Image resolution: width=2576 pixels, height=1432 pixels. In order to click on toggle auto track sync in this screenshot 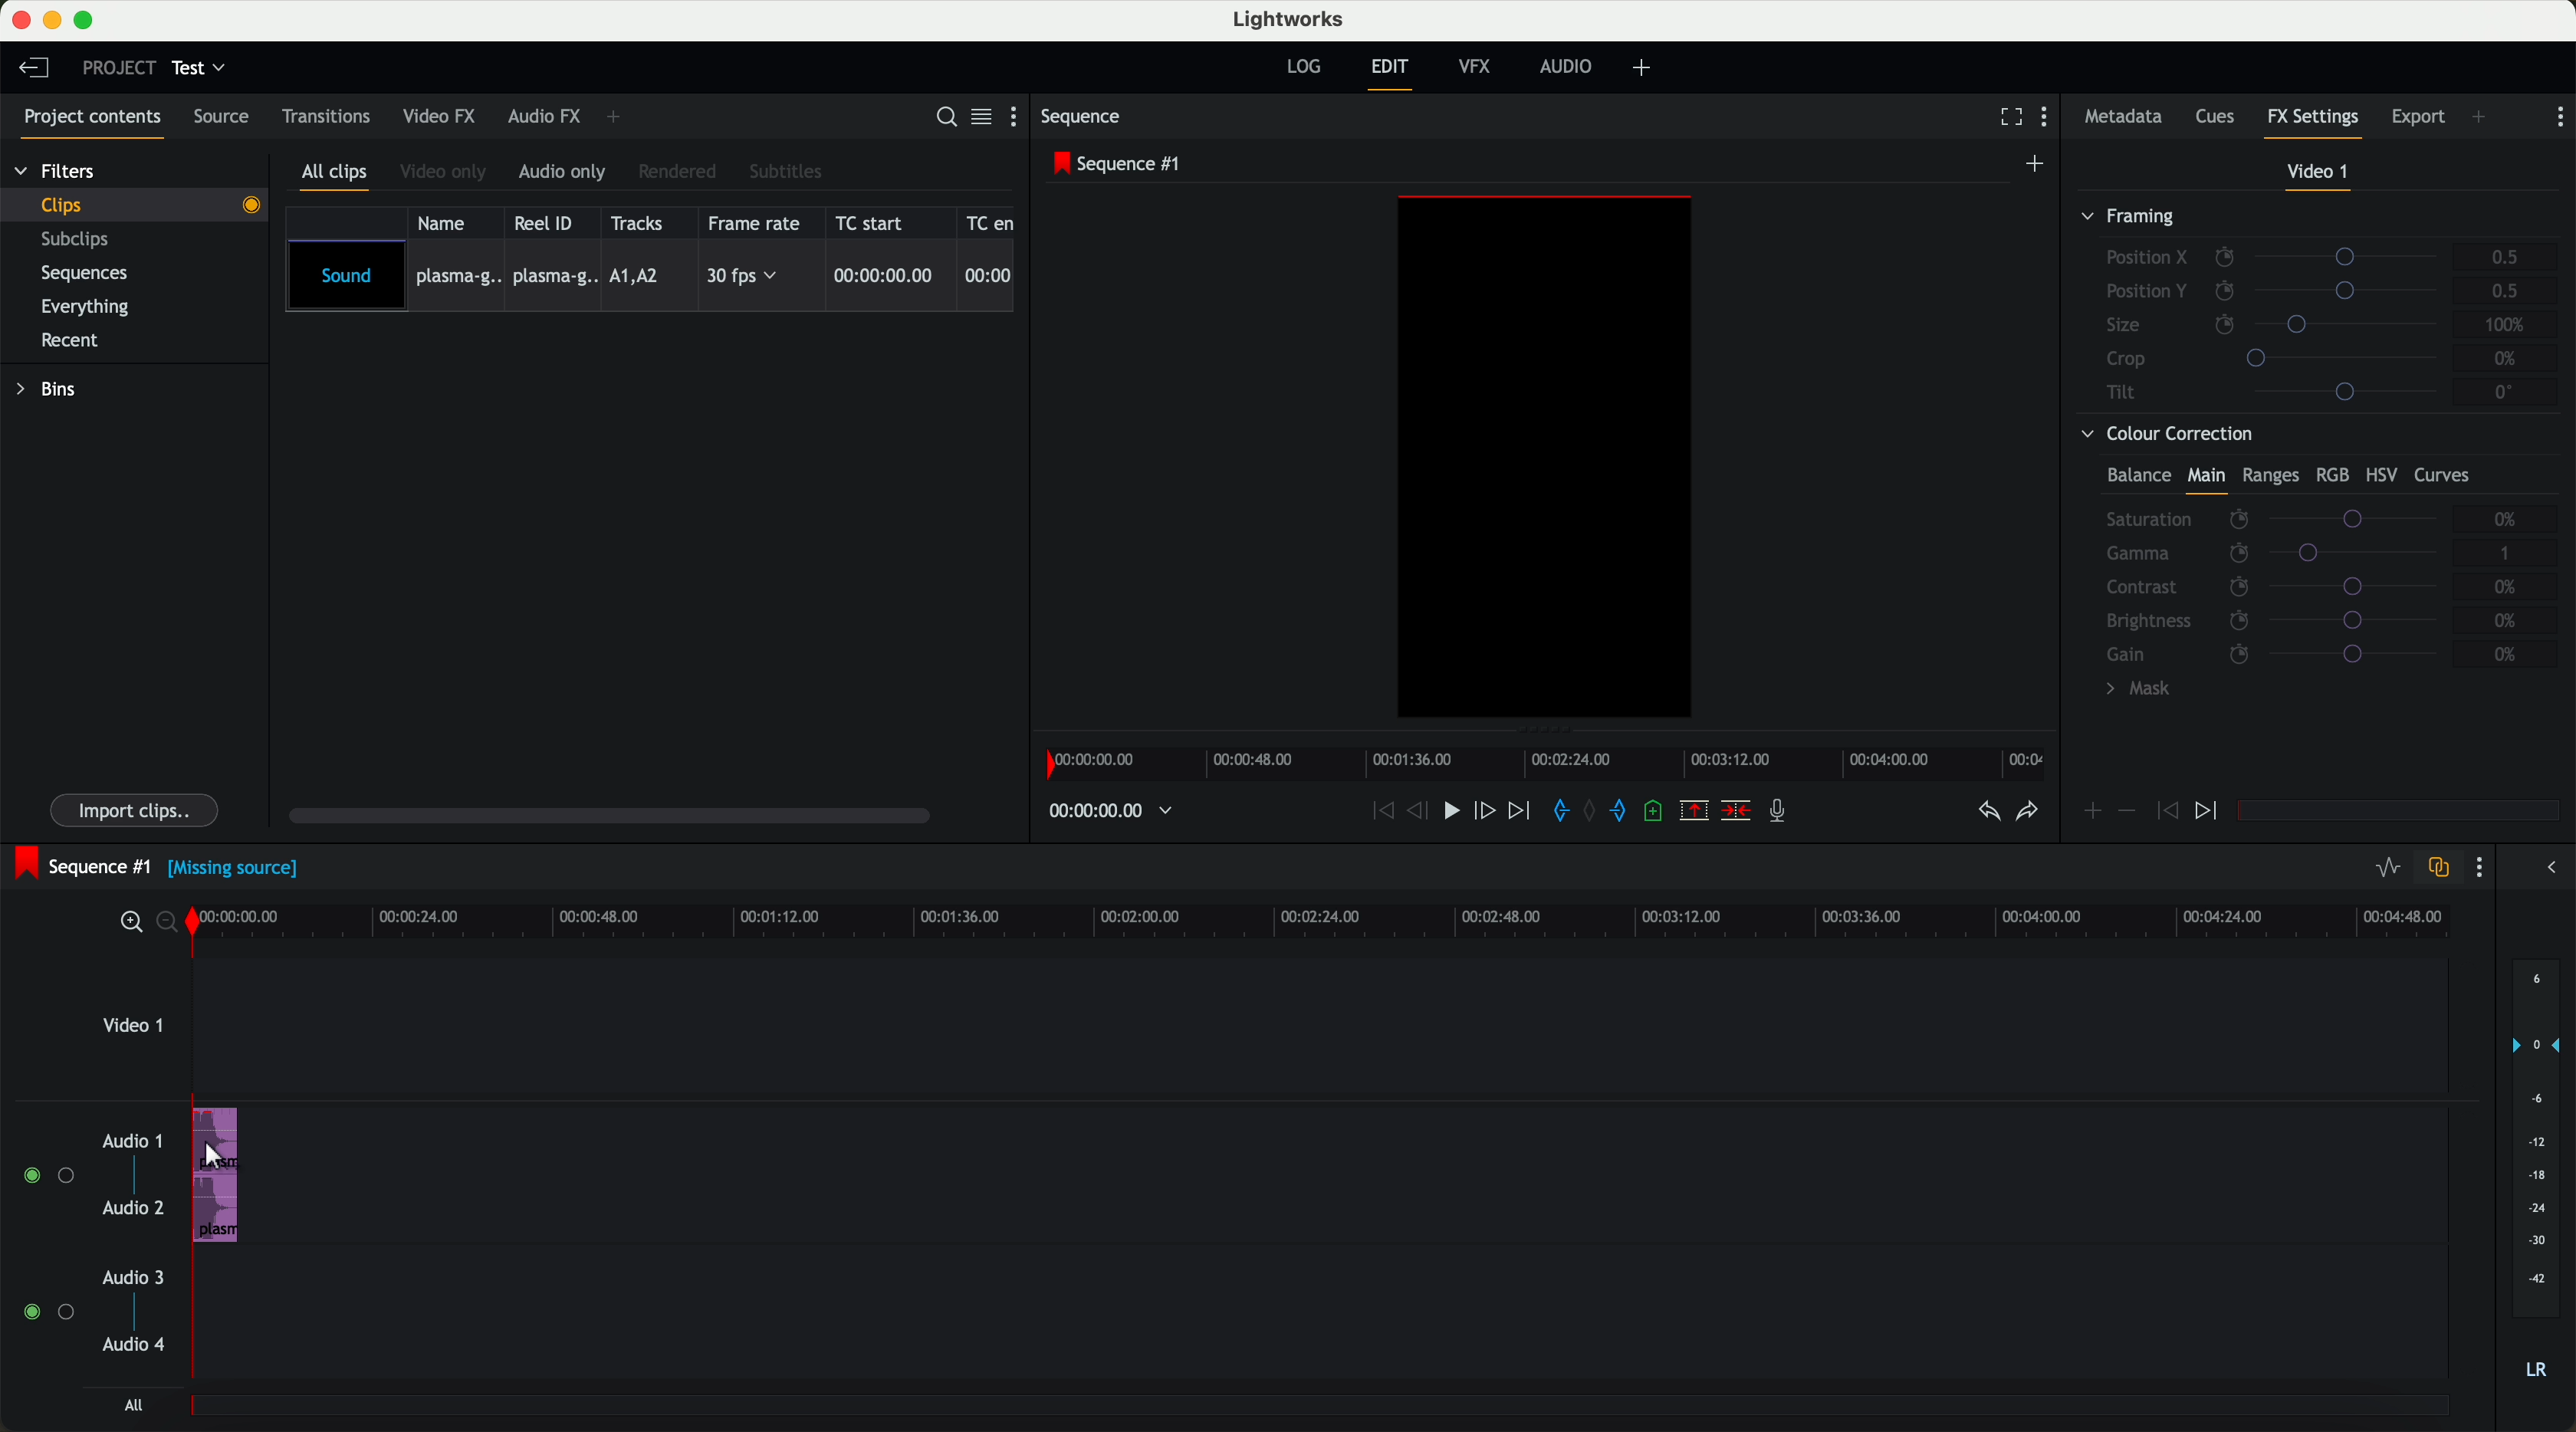, I will do `click(2438, 868)`.